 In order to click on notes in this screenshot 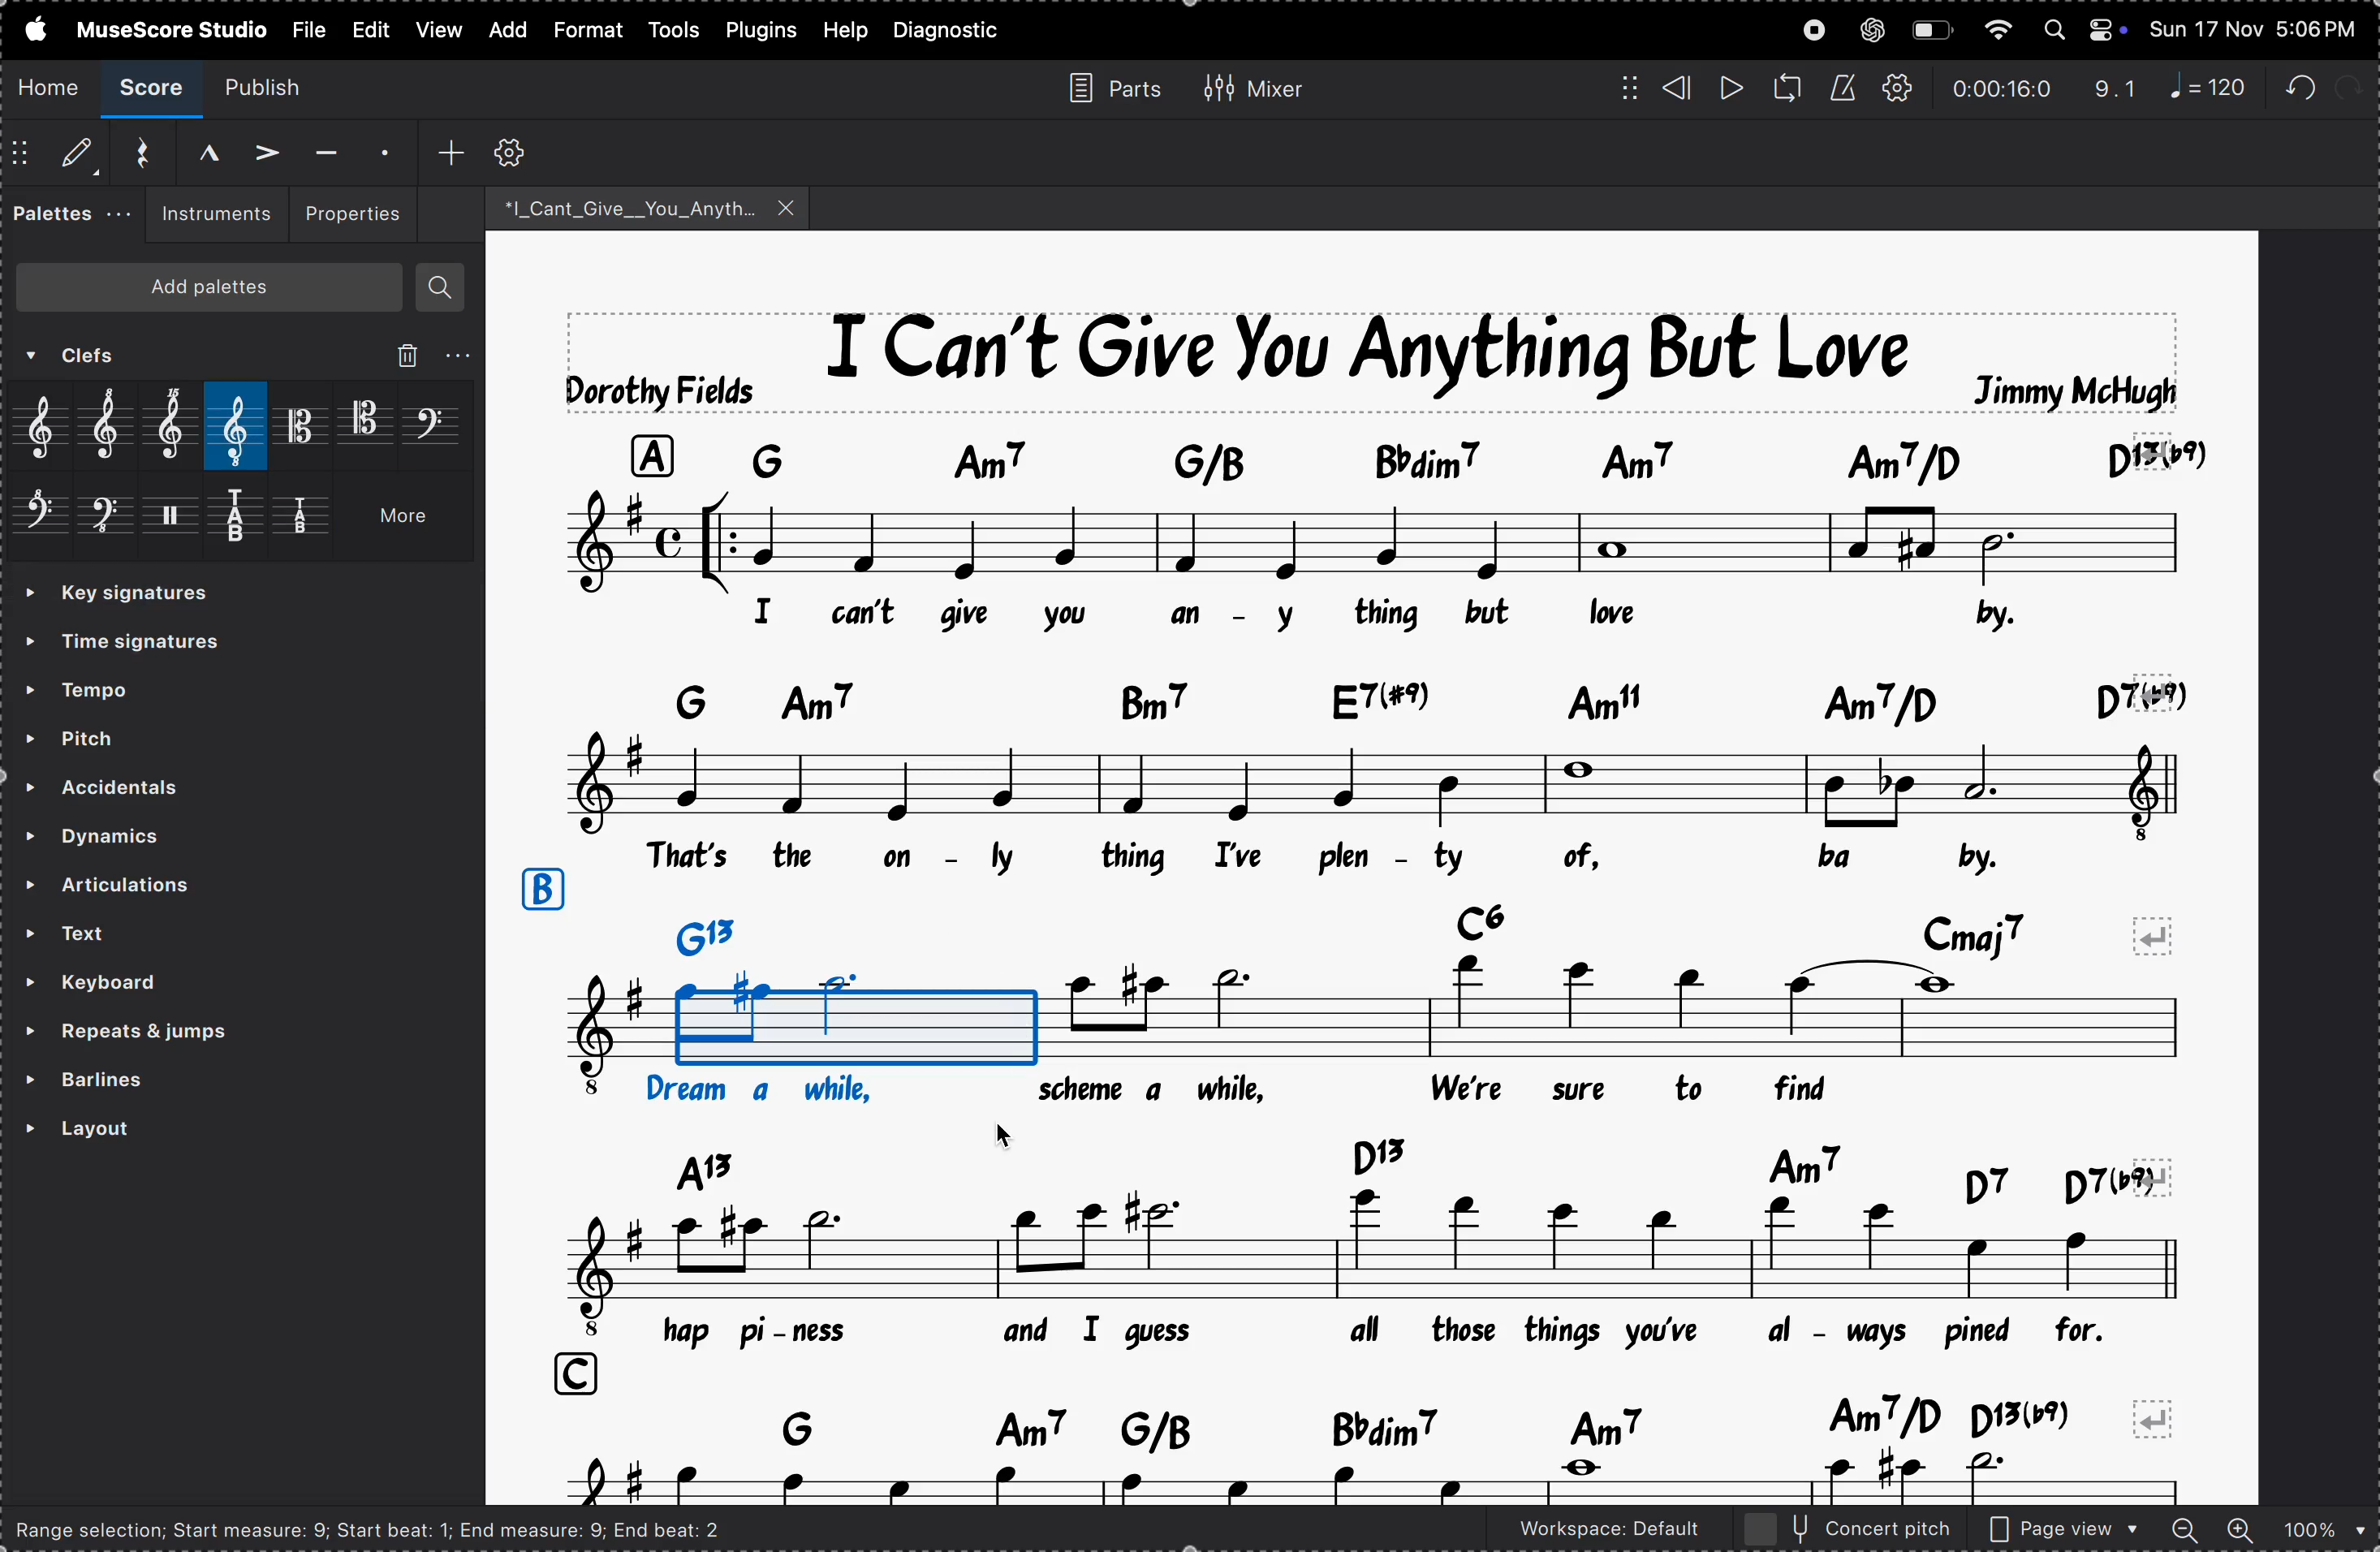, I will do `click(1375, 540)`.